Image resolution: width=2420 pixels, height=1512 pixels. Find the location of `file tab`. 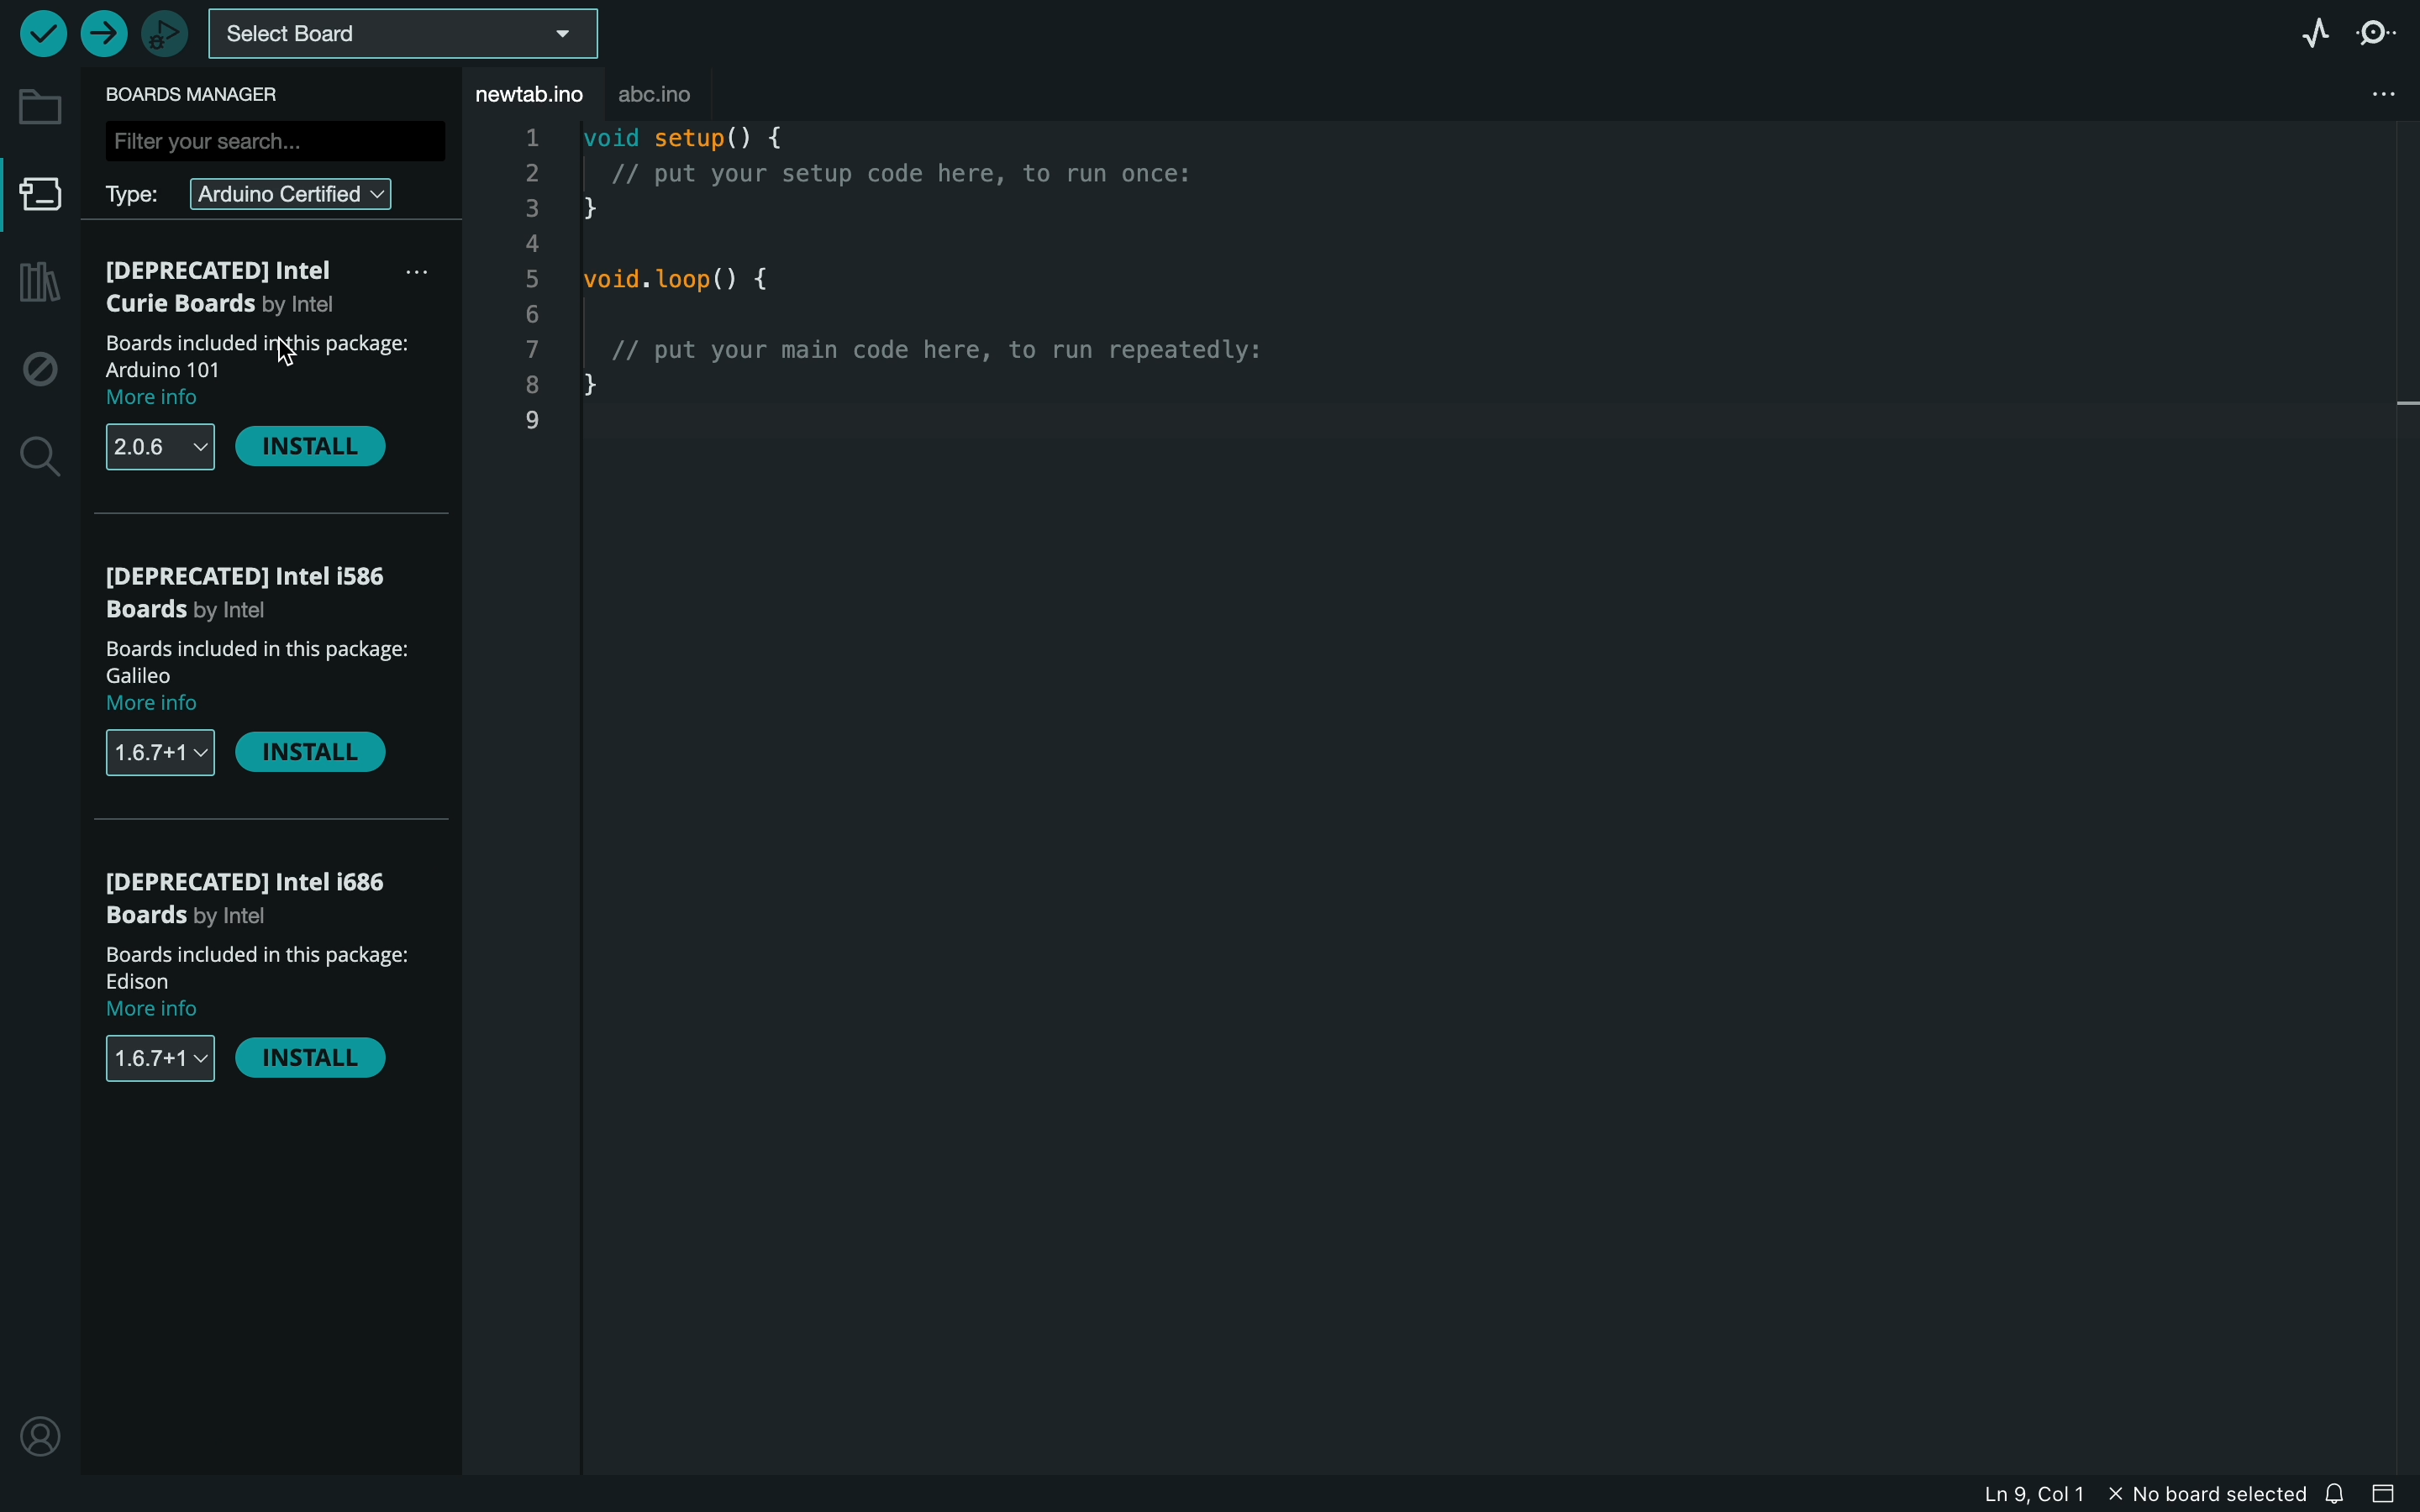

file tab is located at coordinates (525, 93).